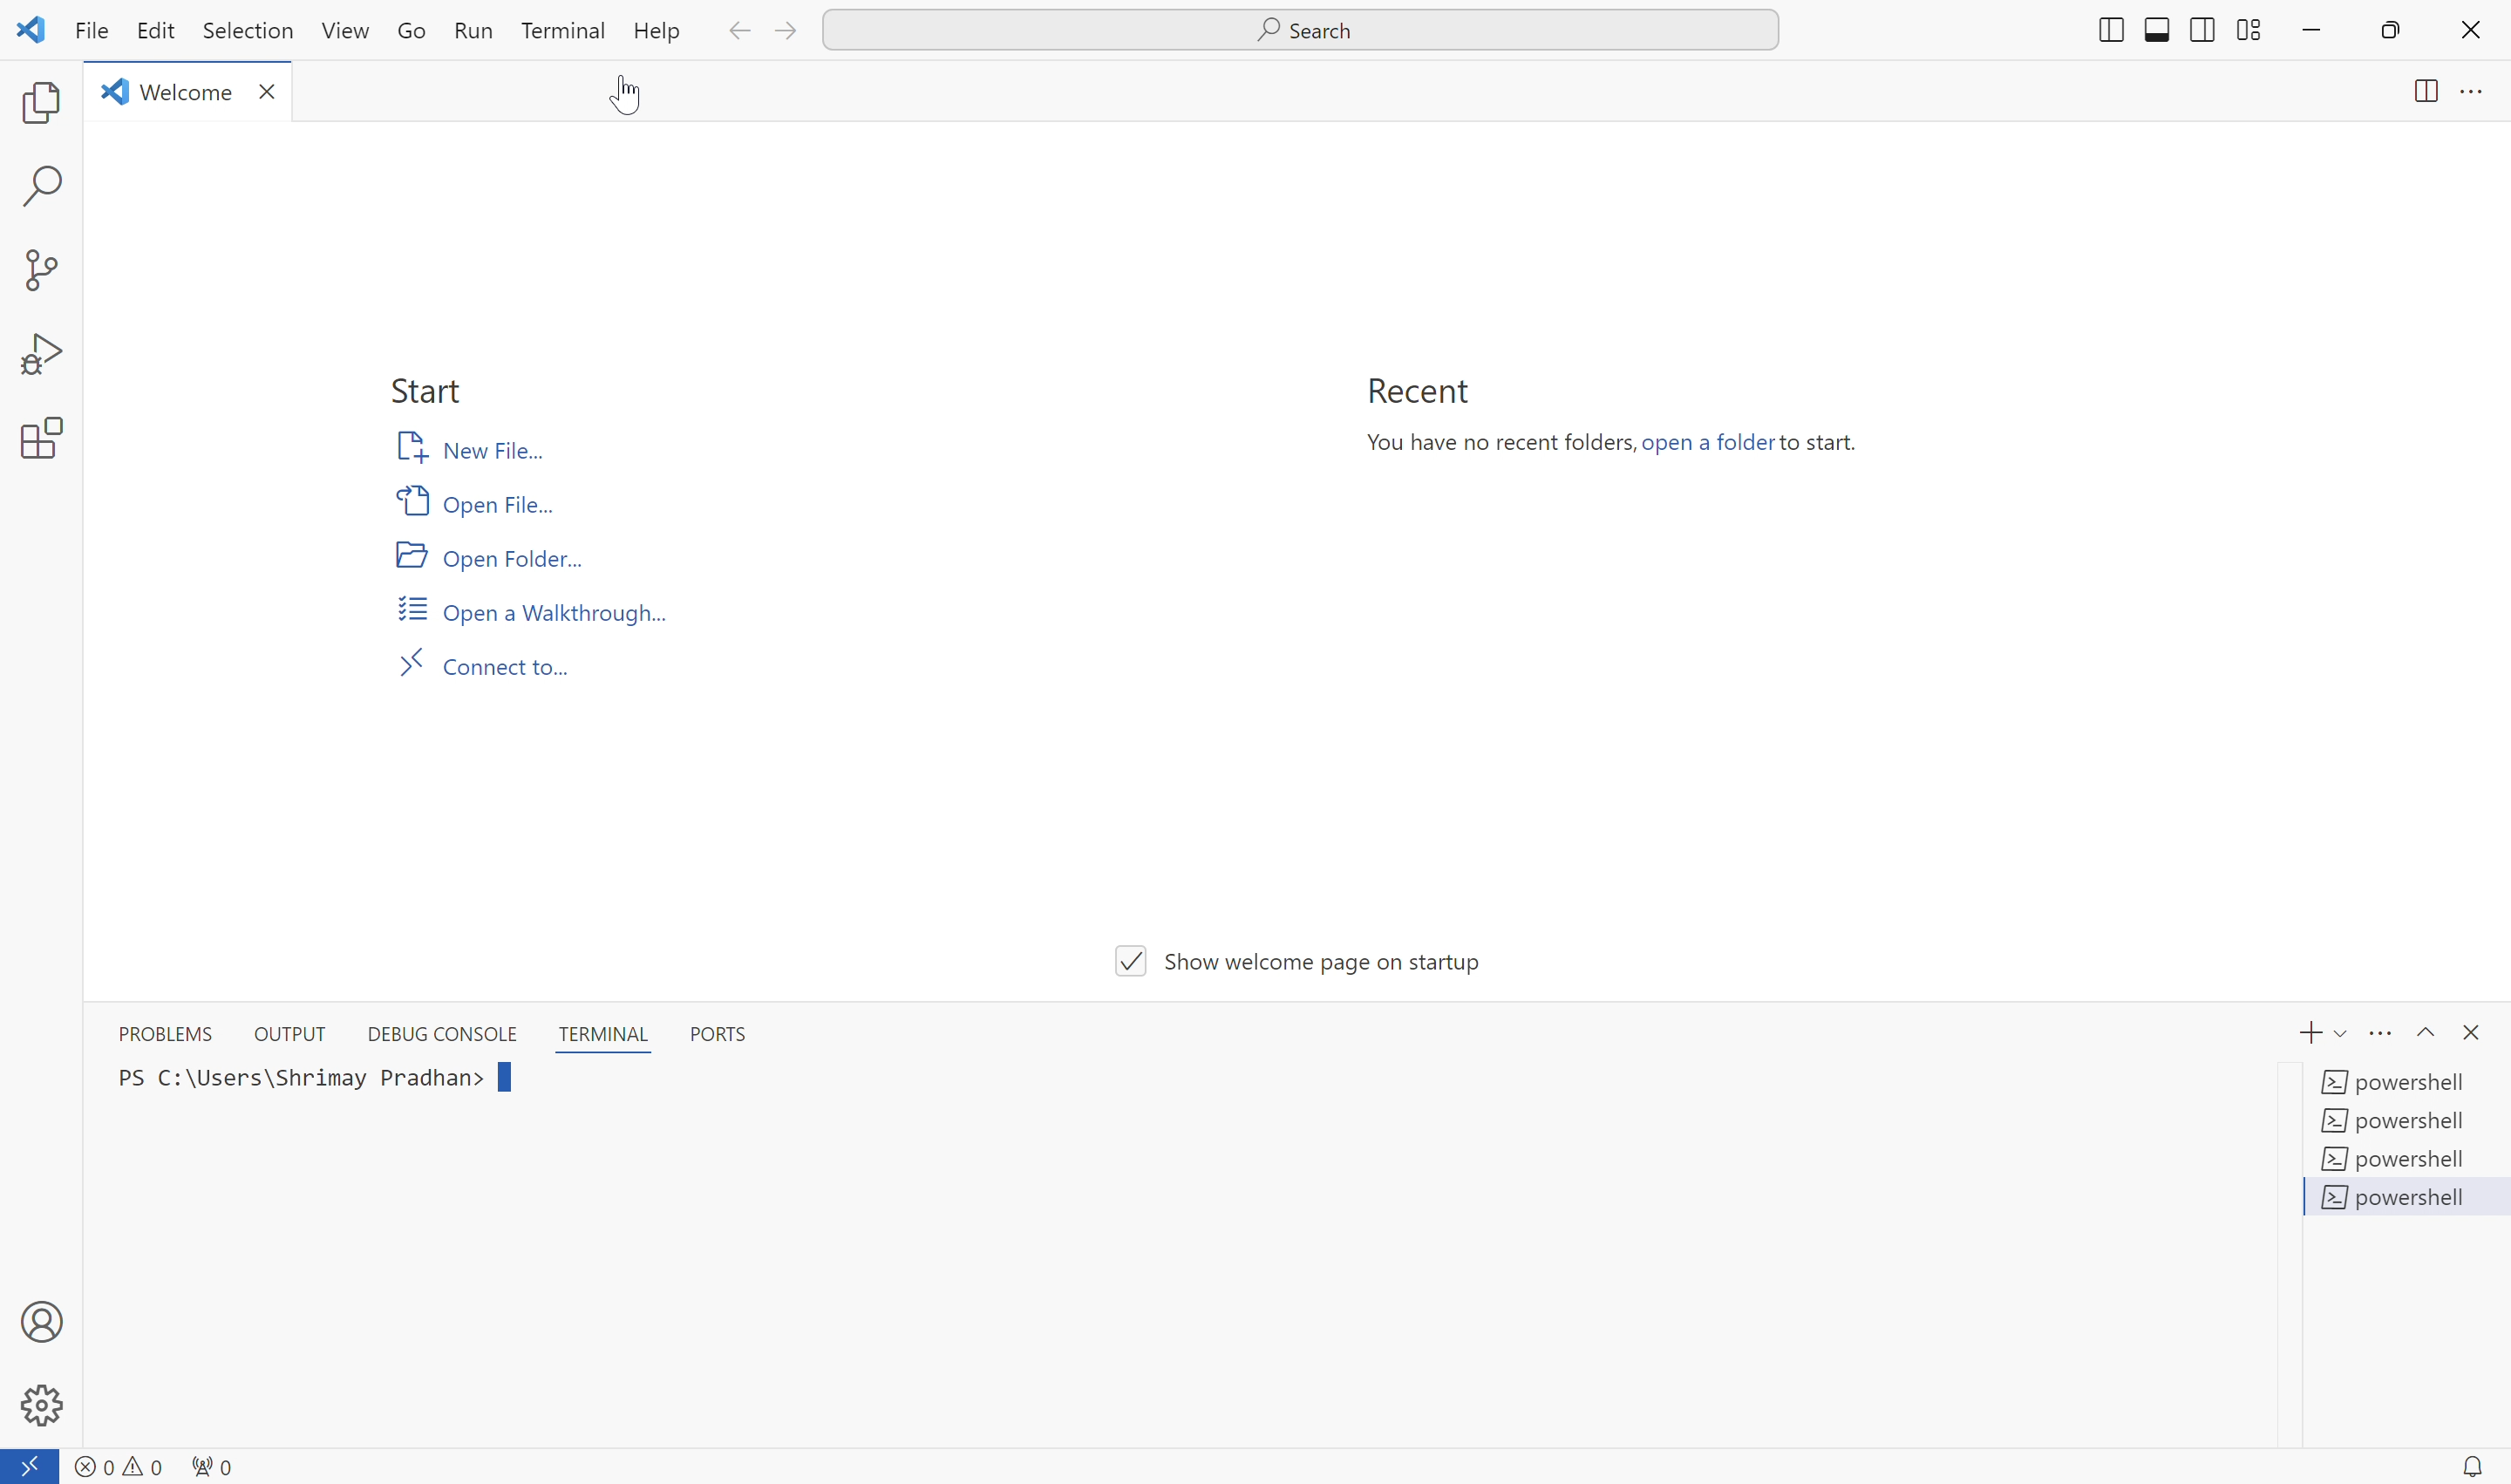  What do you see at coordinates (41, 1406) in the screenshot?
I see `Settings` at bounding box center [41, 1406].